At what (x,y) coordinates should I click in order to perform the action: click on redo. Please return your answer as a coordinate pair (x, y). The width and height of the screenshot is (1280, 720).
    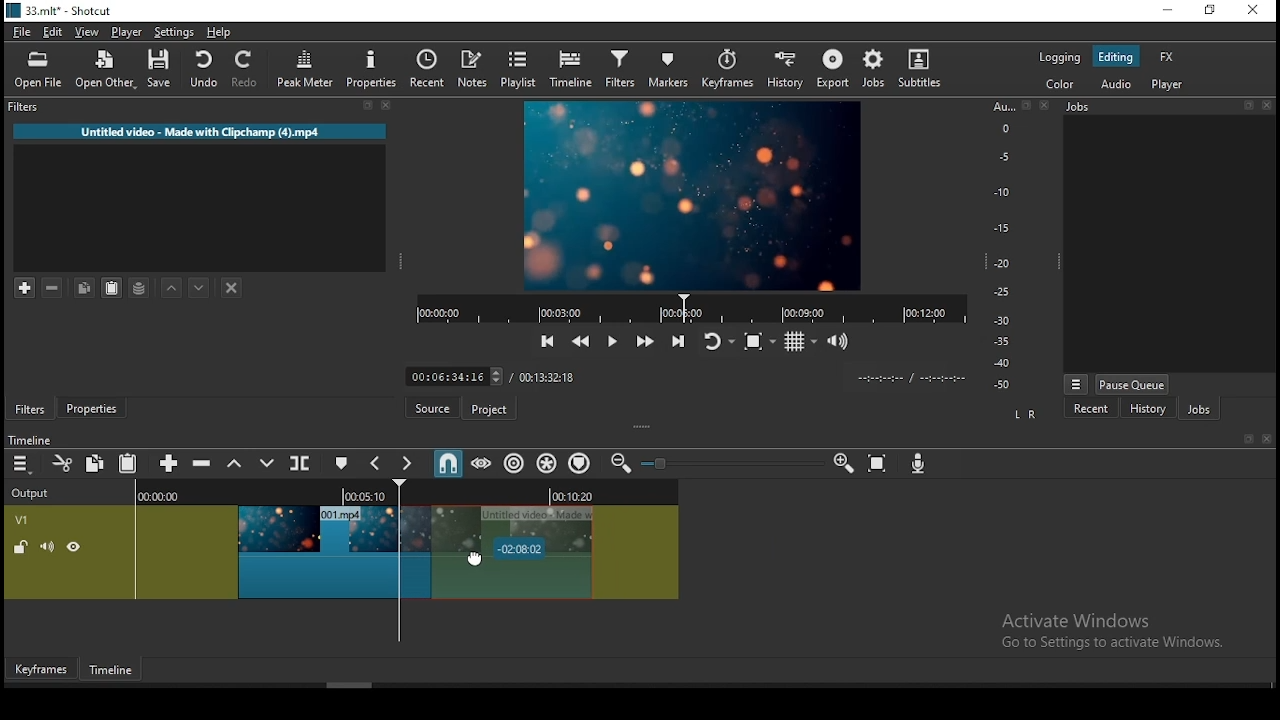
    Looking at the image, I should click on (248, 72).